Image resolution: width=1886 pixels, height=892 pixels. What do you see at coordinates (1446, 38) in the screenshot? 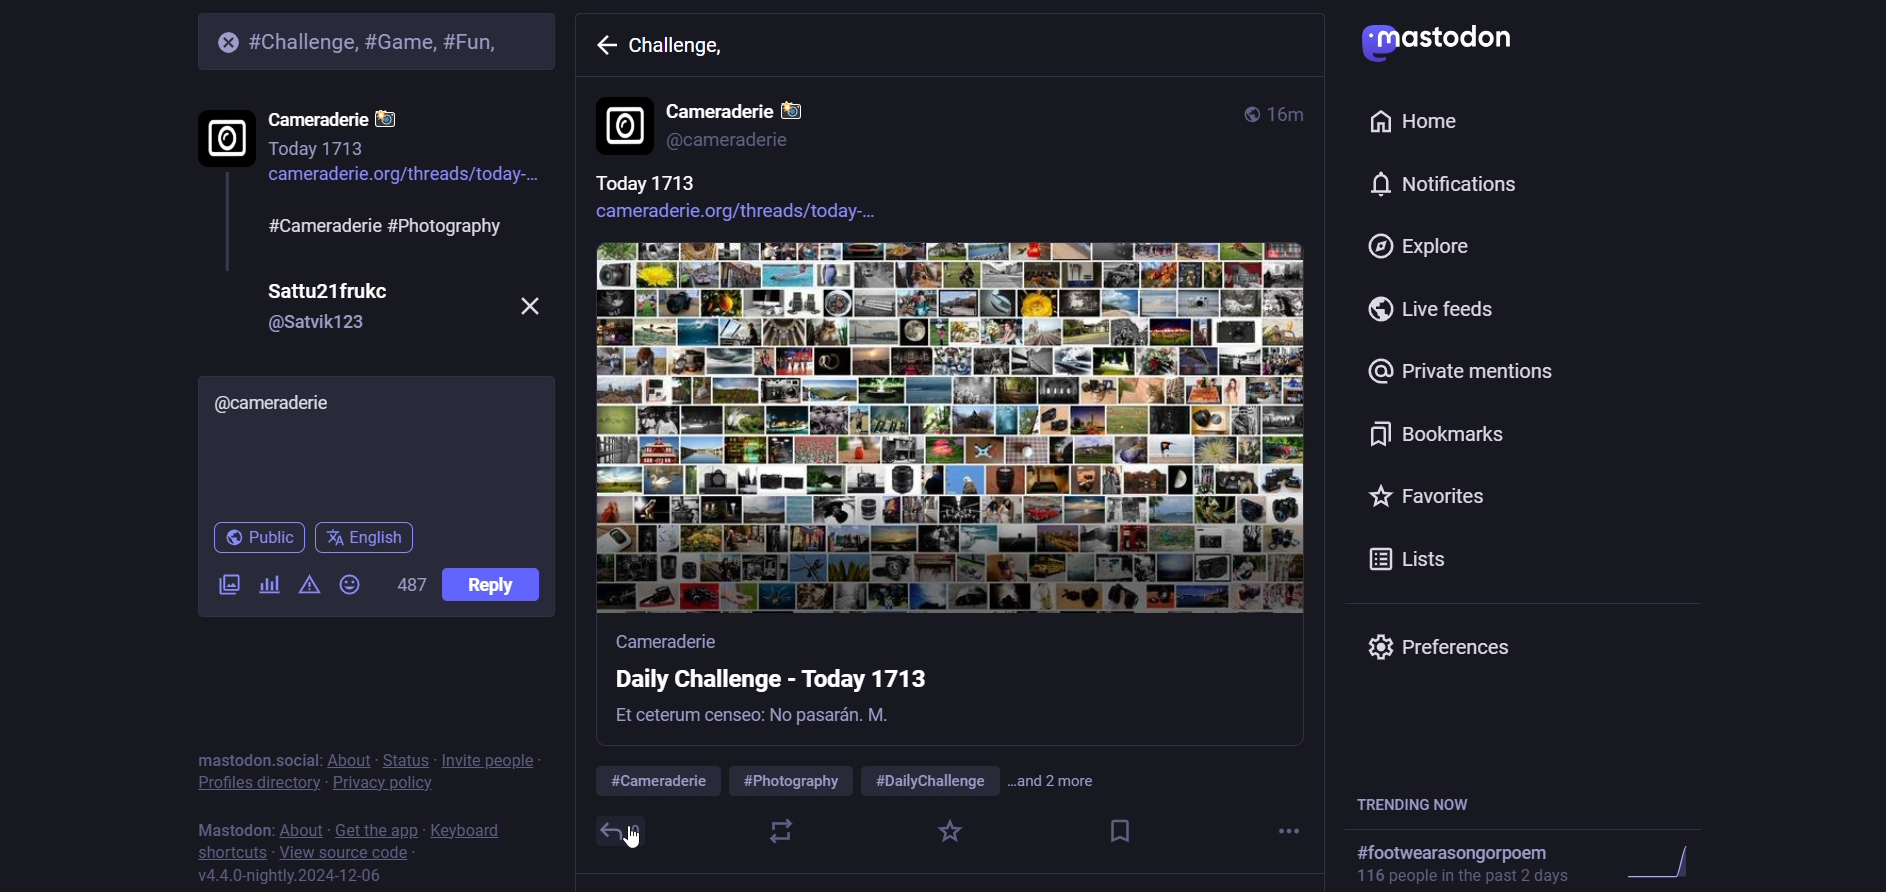
I see `mastodon` at bounding box center [1446, 38].